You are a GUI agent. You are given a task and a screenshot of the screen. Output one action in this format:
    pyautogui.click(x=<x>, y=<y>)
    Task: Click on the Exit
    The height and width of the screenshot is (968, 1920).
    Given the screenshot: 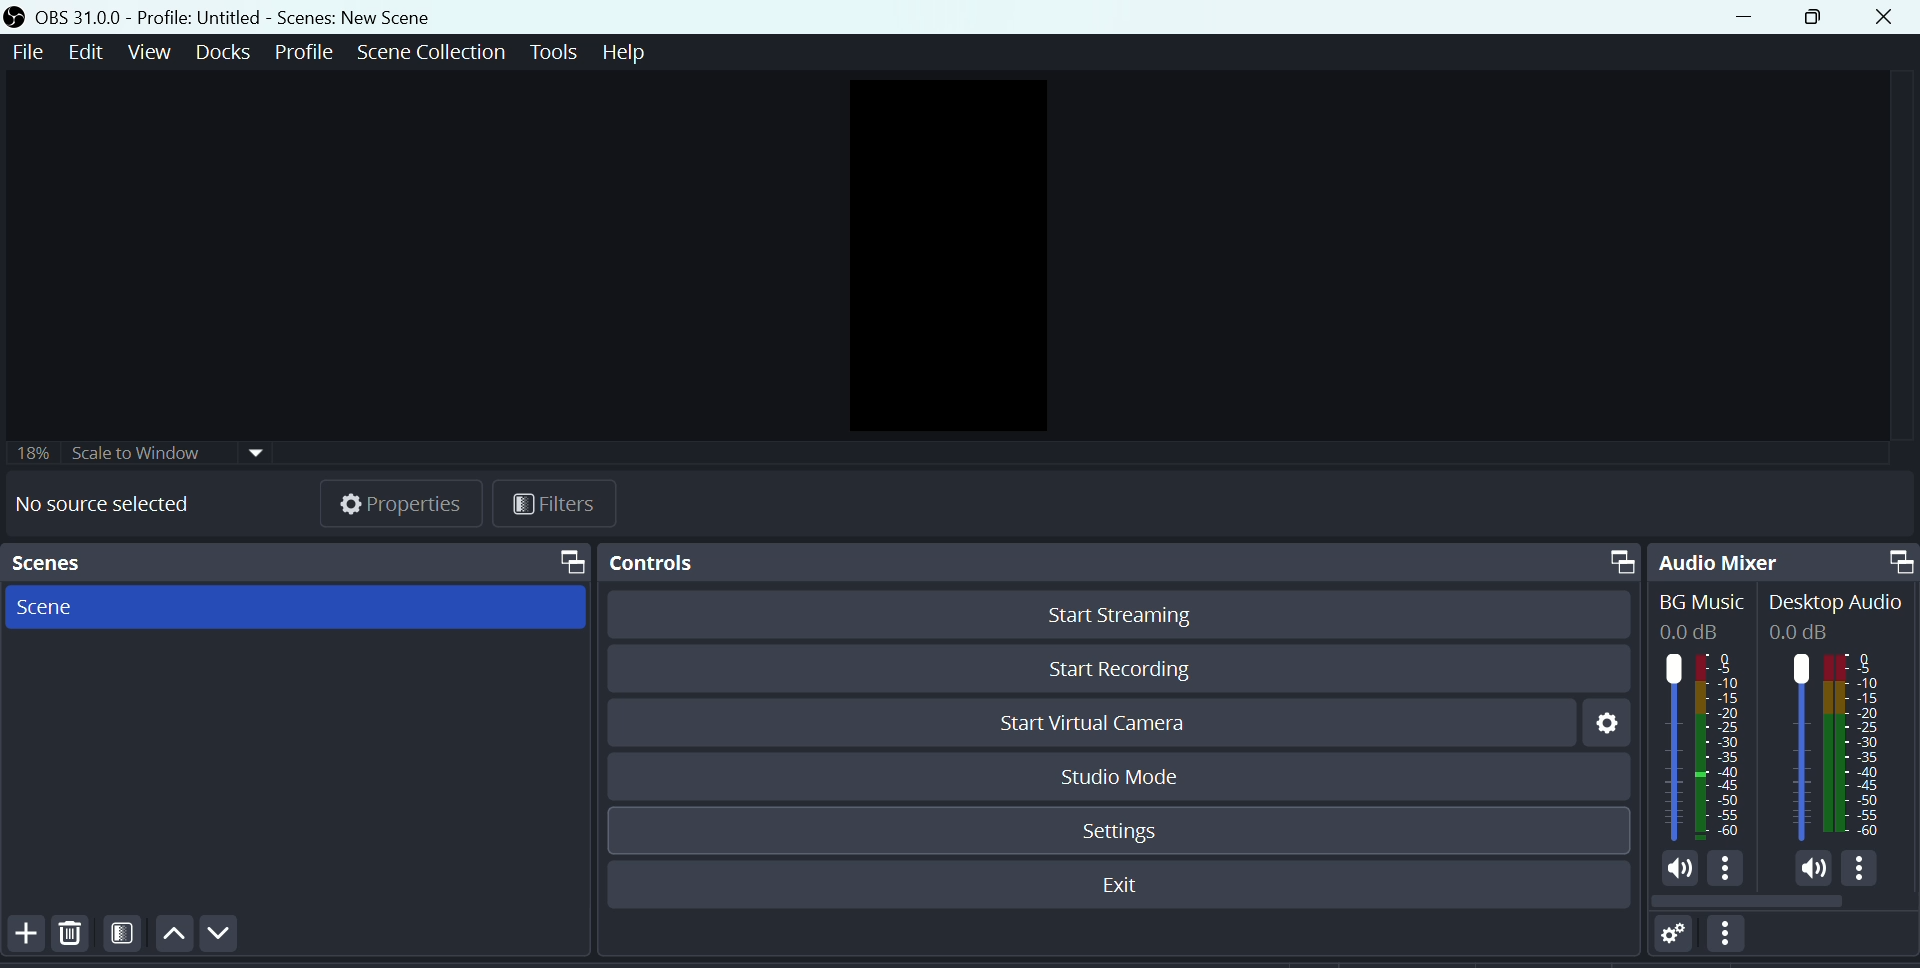 What is the action you would take?
    pyautogui.click(x=1115, y=886)
    